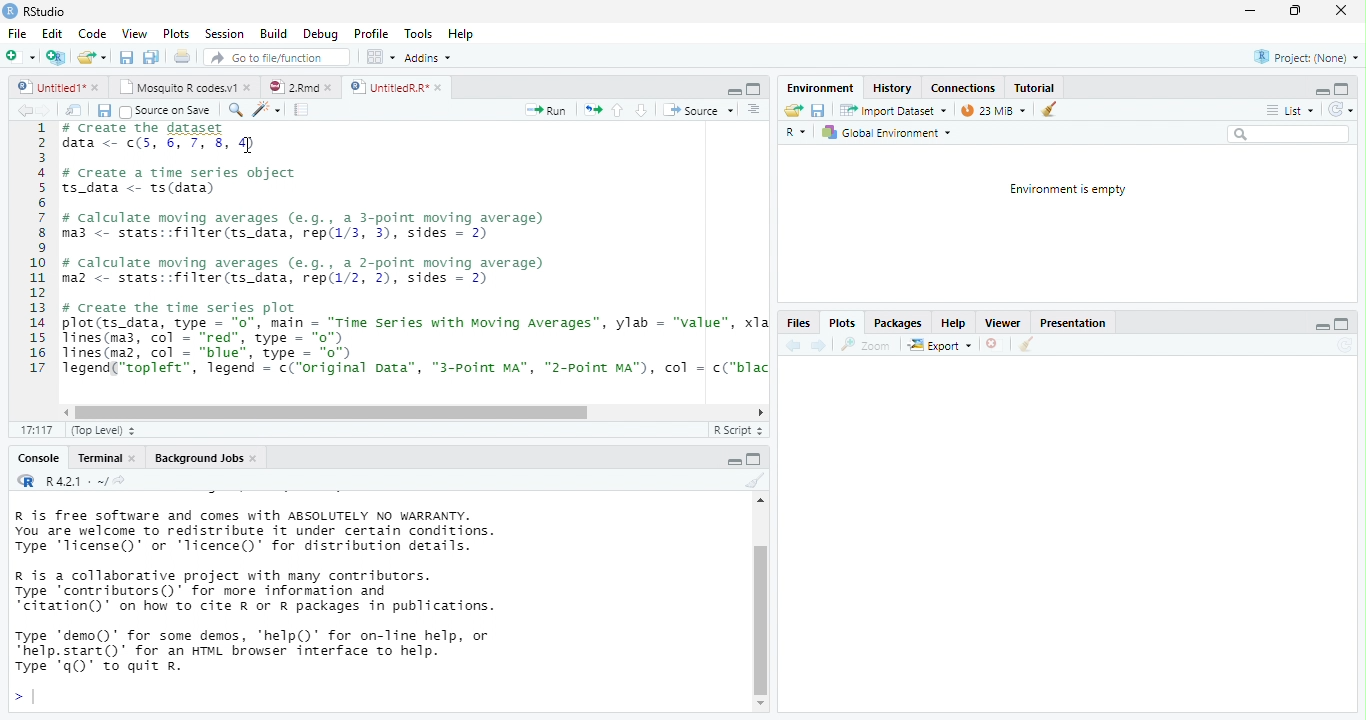 This screenshot has height=720, width=1366. What do you see at coordinates (19, 57) in the screenshot?
I see `New file` at bounding box center [19, 57].